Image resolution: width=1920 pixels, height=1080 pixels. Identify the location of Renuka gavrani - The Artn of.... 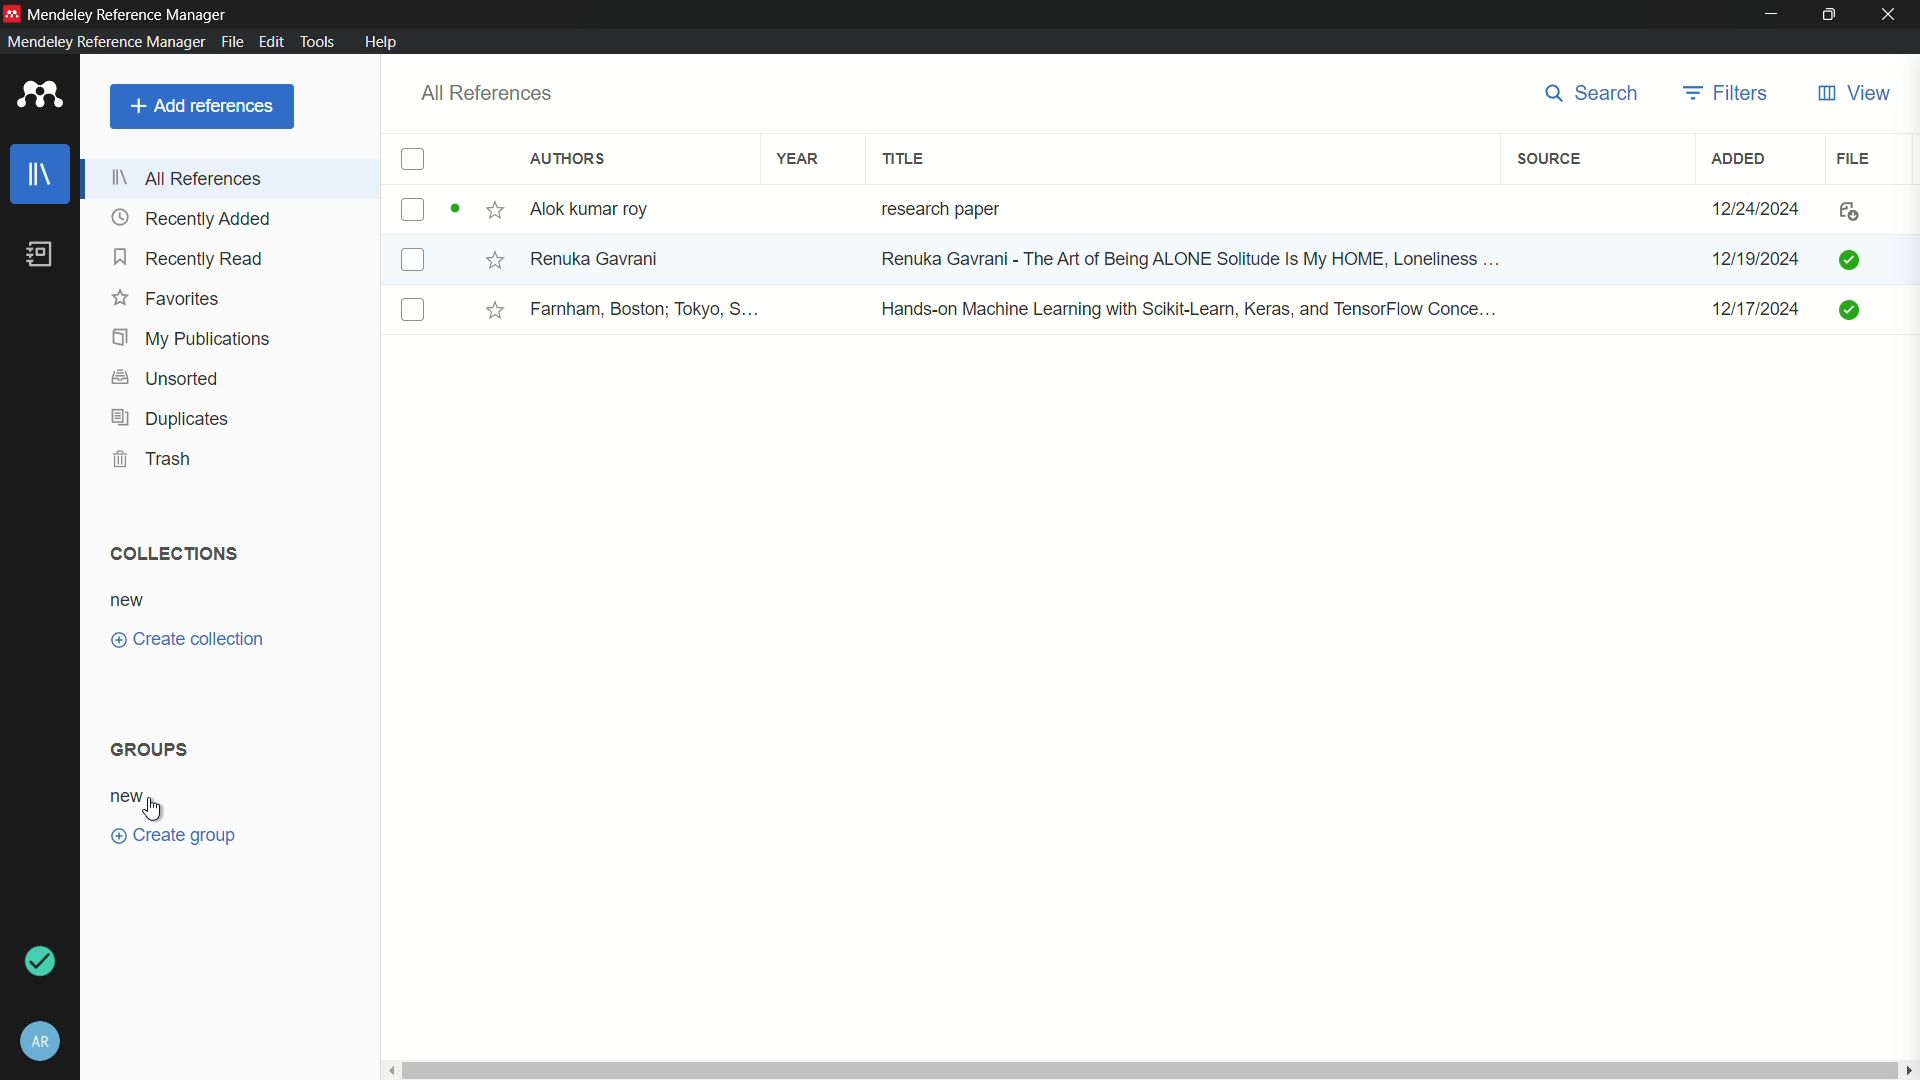
(1183, 261).